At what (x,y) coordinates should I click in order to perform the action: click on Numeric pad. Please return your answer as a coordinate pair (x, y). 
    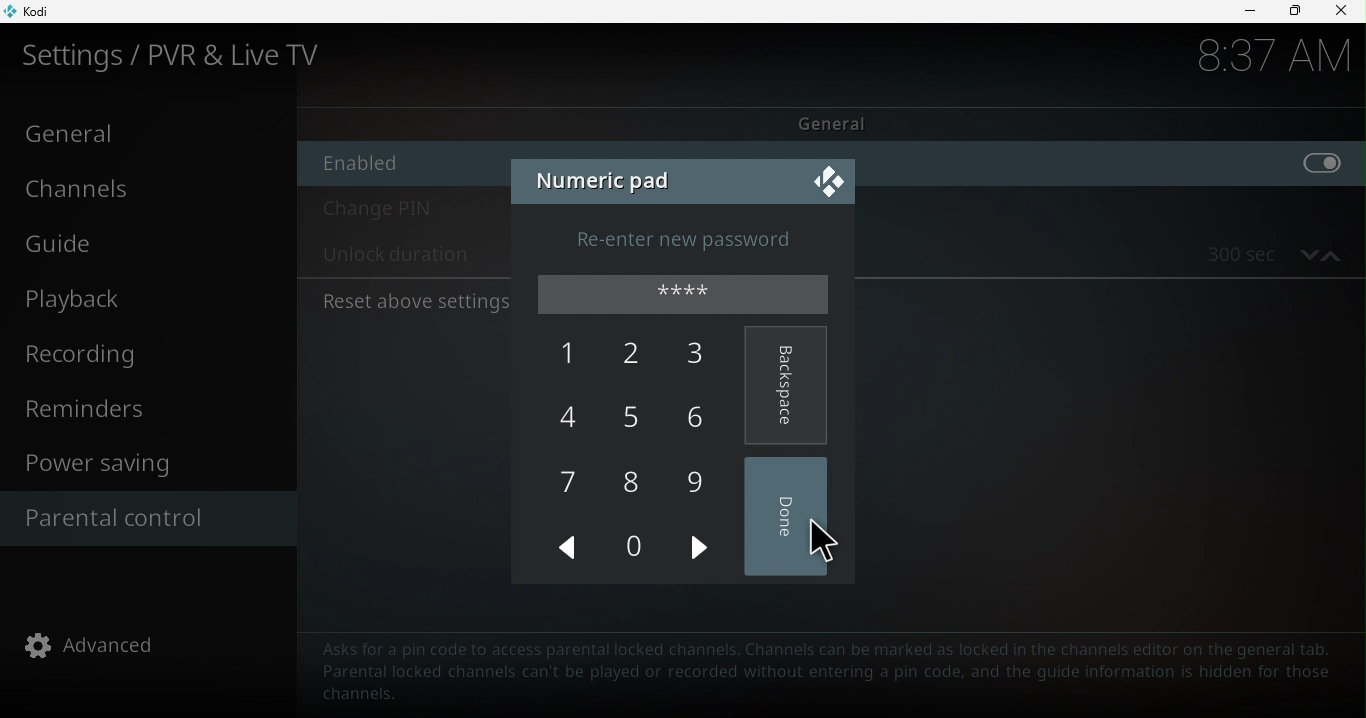
    Looking at the image, I should click on (605, 177).